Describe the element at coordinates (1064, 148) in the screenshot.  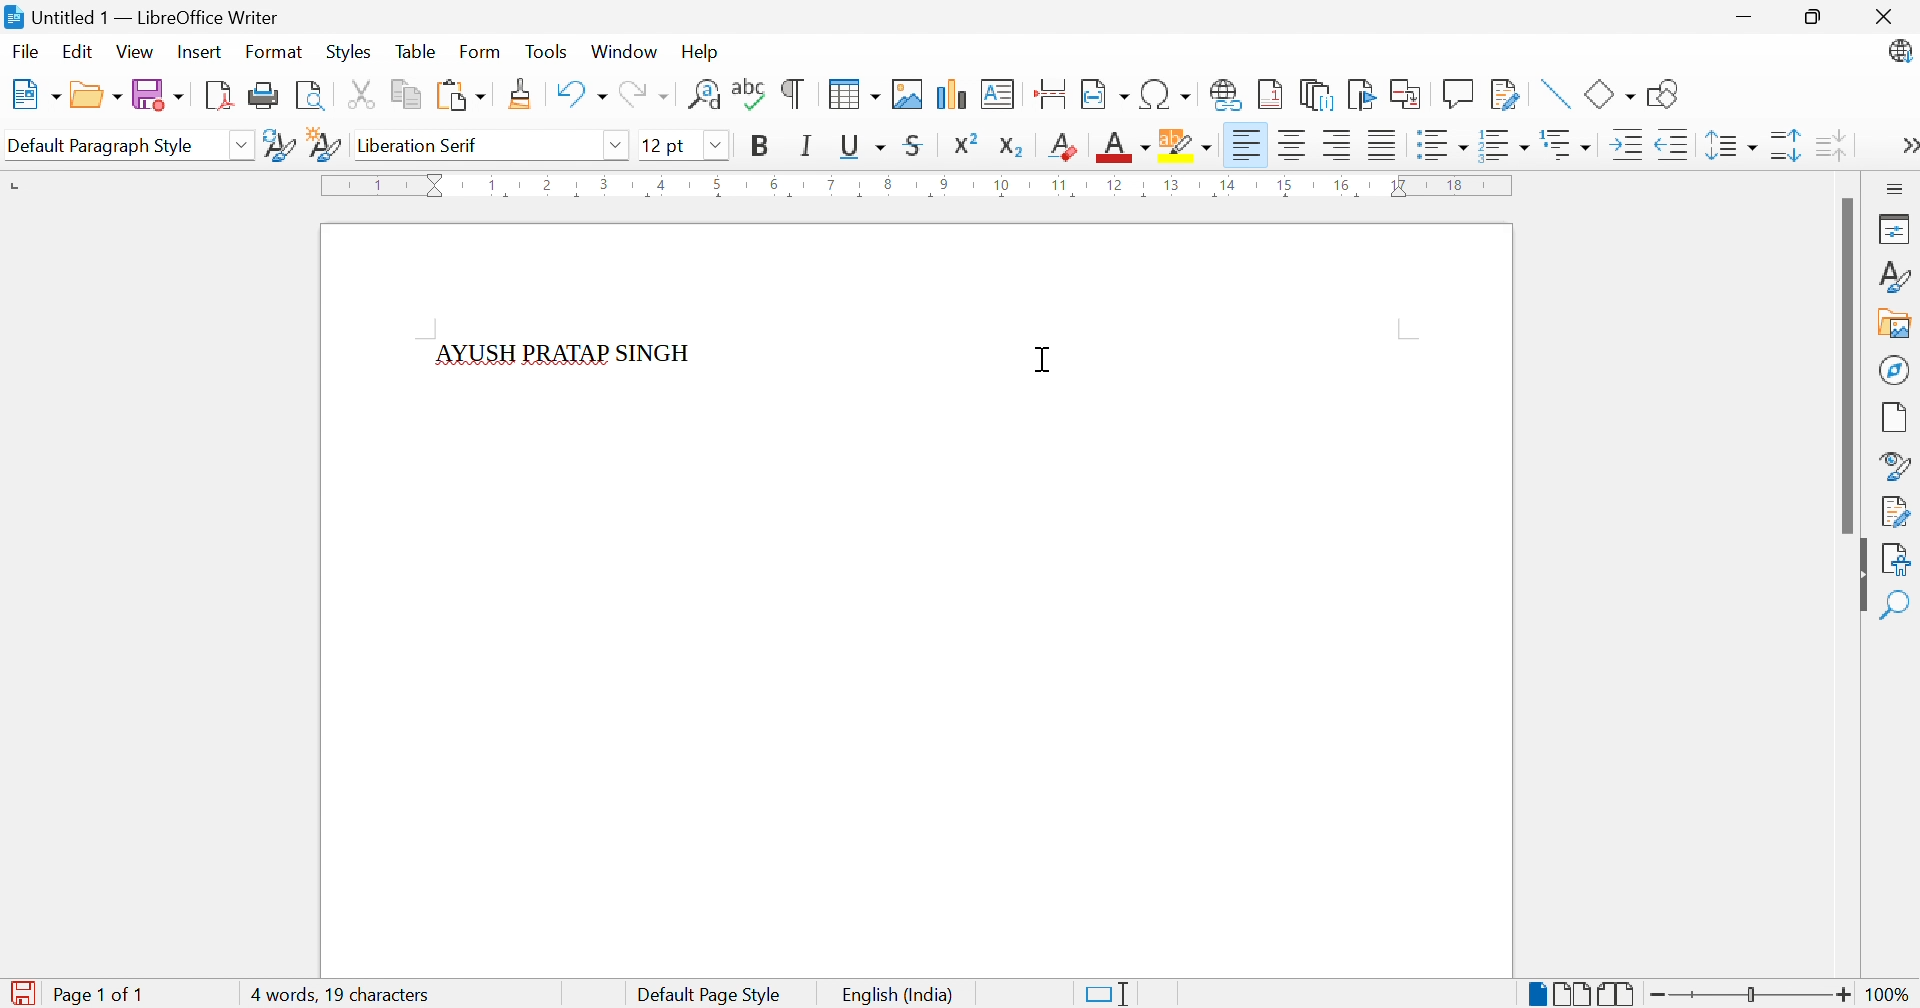
I see `Clear Direct Formatting` at that location.